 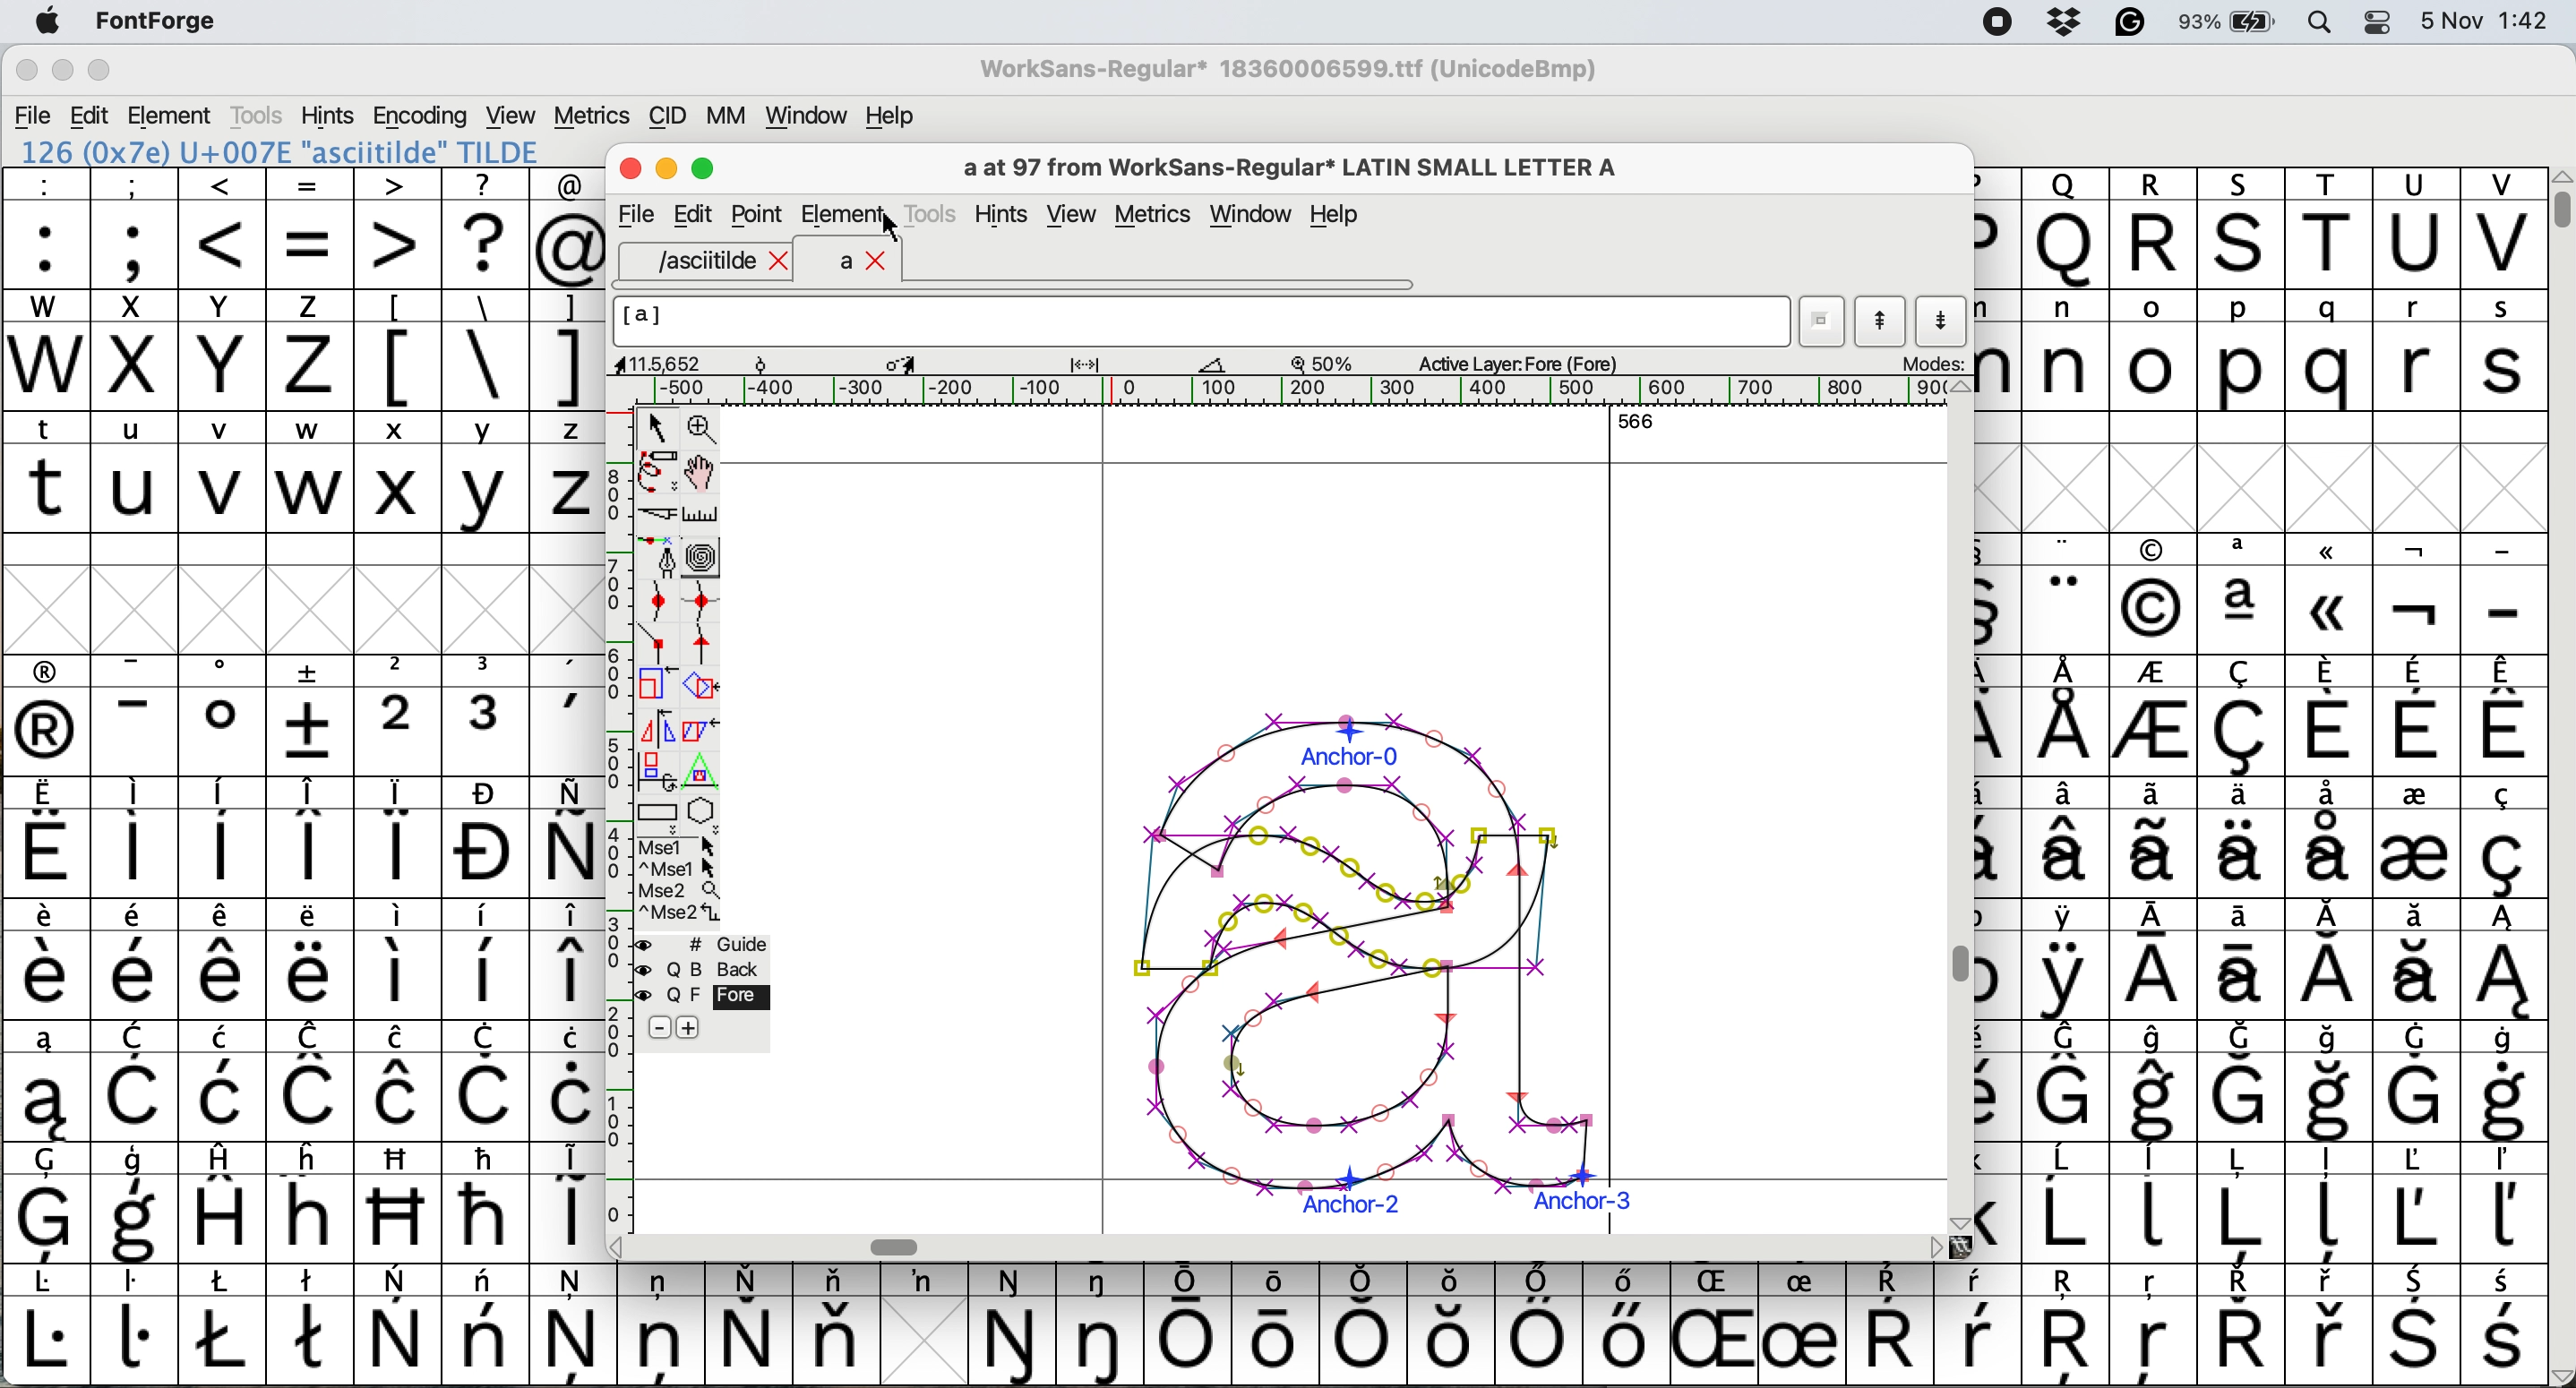 What do you see at coordinates (1954, 967) in the screenshot?
I see `Vertical scroll bar` at bounding box center [1954, 967].